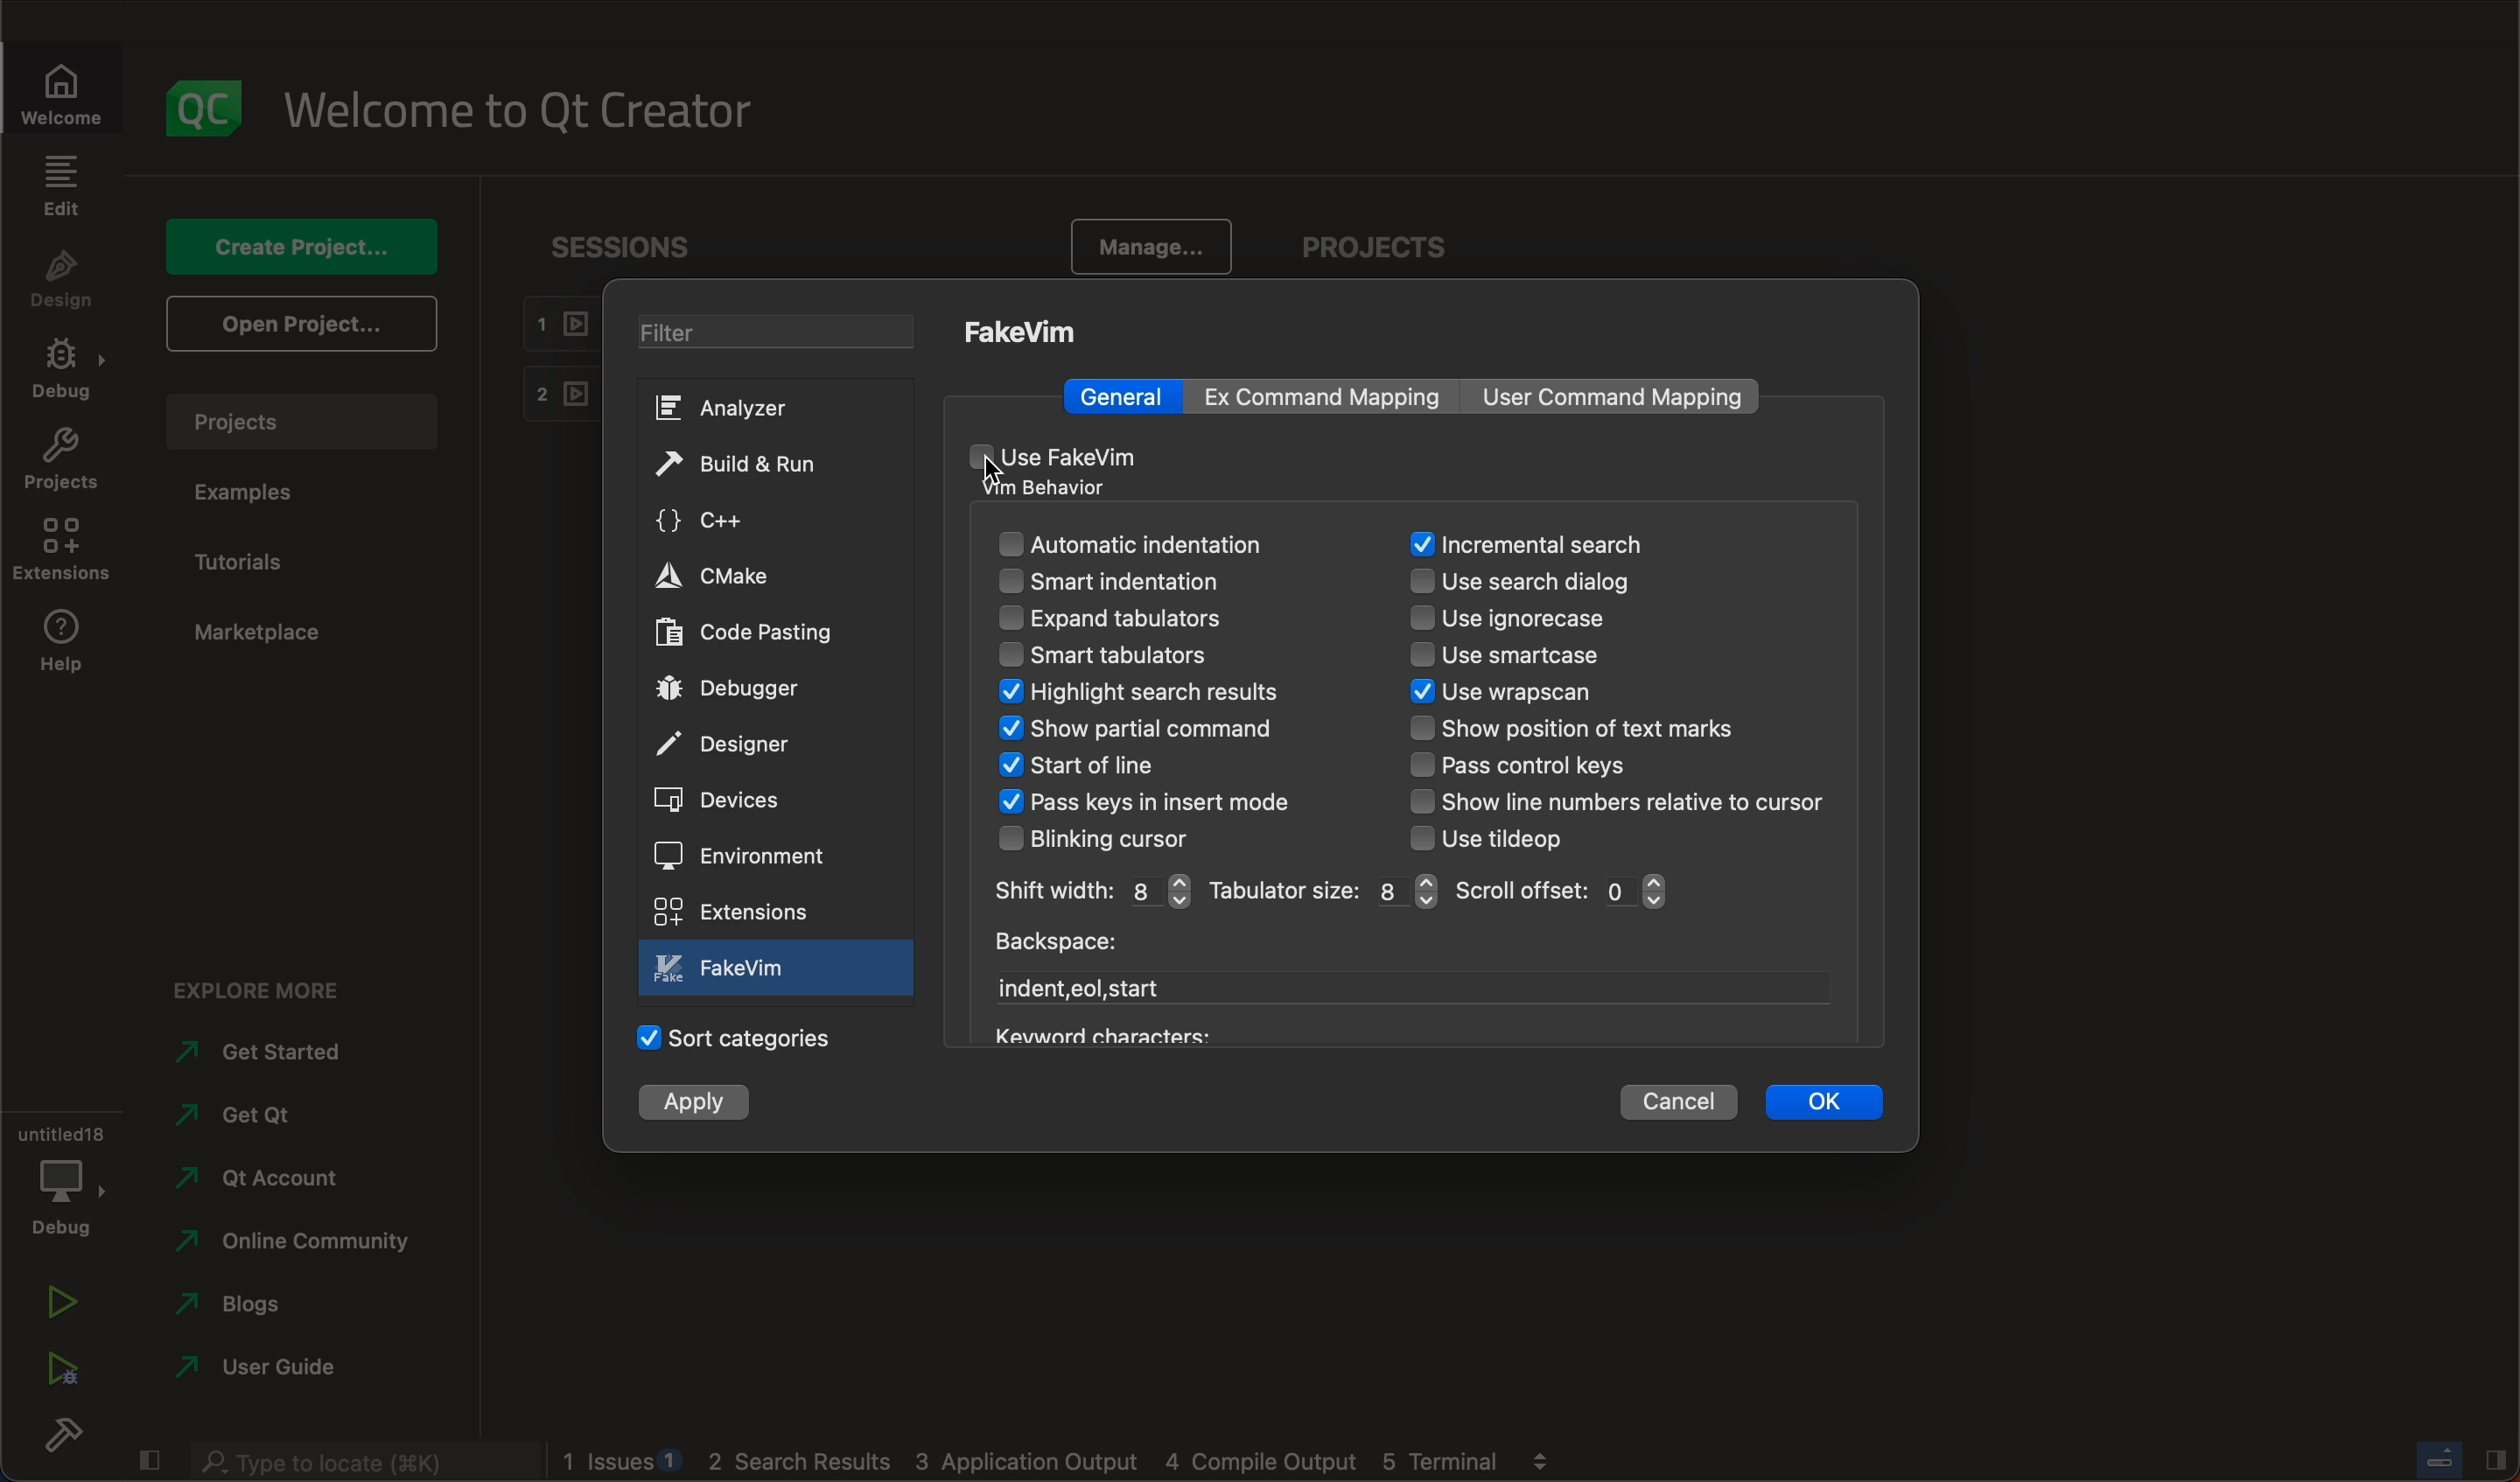 The height and width of the screenshot is (1482, 2520). What do you see at coordinates (694, 1101) in the screenshot?
I see `apply` at bounding box center [694, 1101].